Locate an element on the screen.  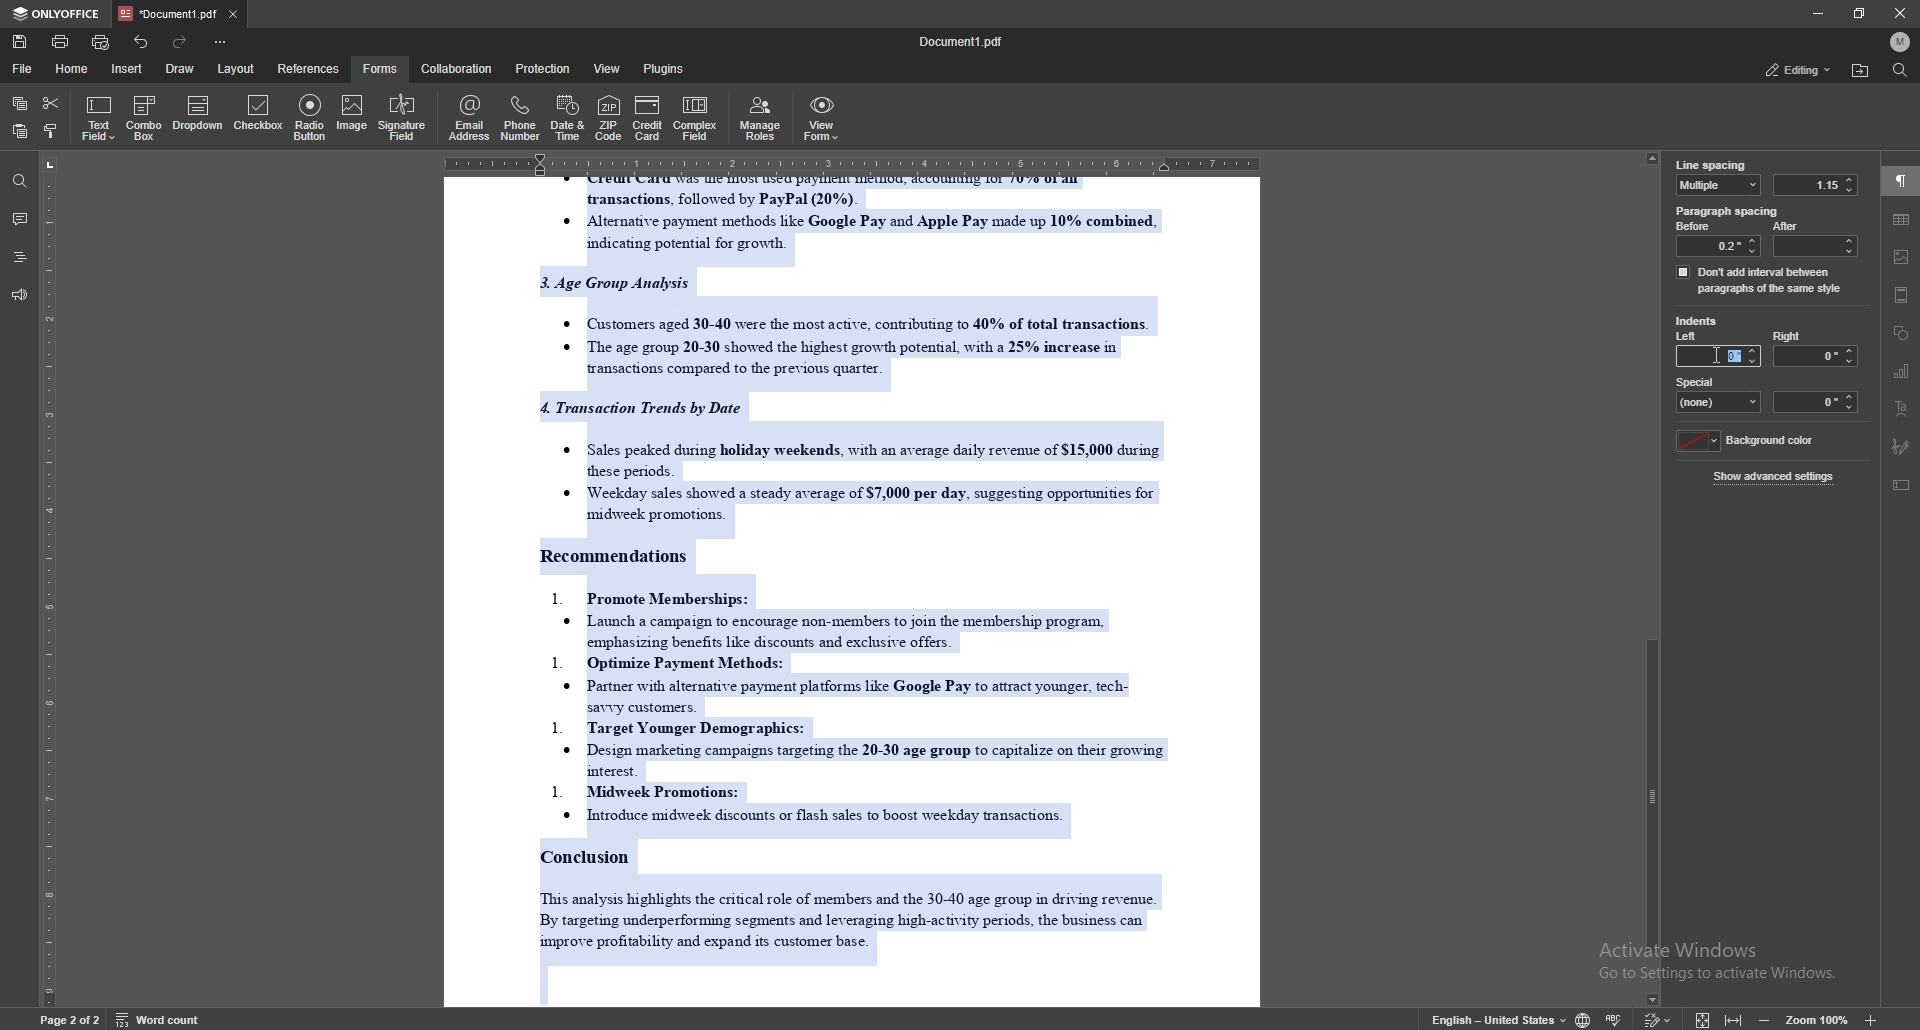
before: 0.2 is located at coordinates (1716, 238).